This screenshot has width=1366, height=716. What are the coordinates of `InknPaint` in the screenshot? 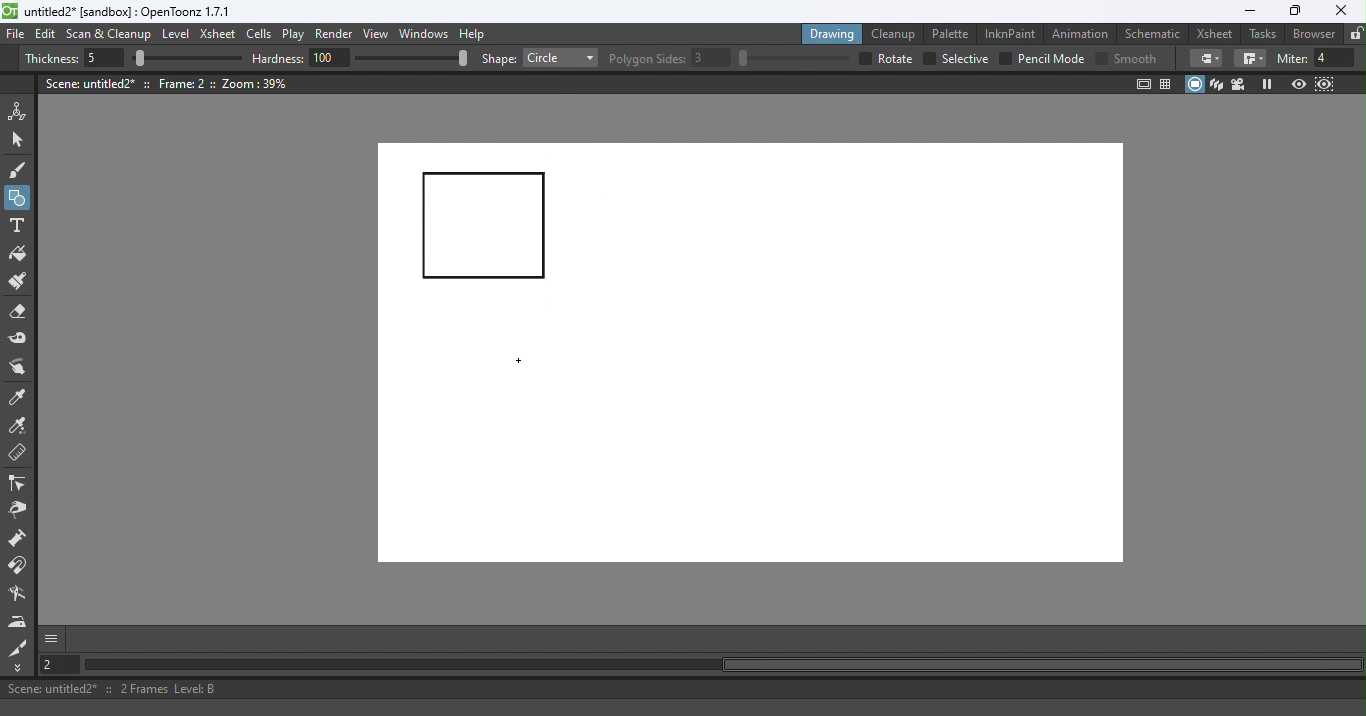 It's located at (1011, 32).